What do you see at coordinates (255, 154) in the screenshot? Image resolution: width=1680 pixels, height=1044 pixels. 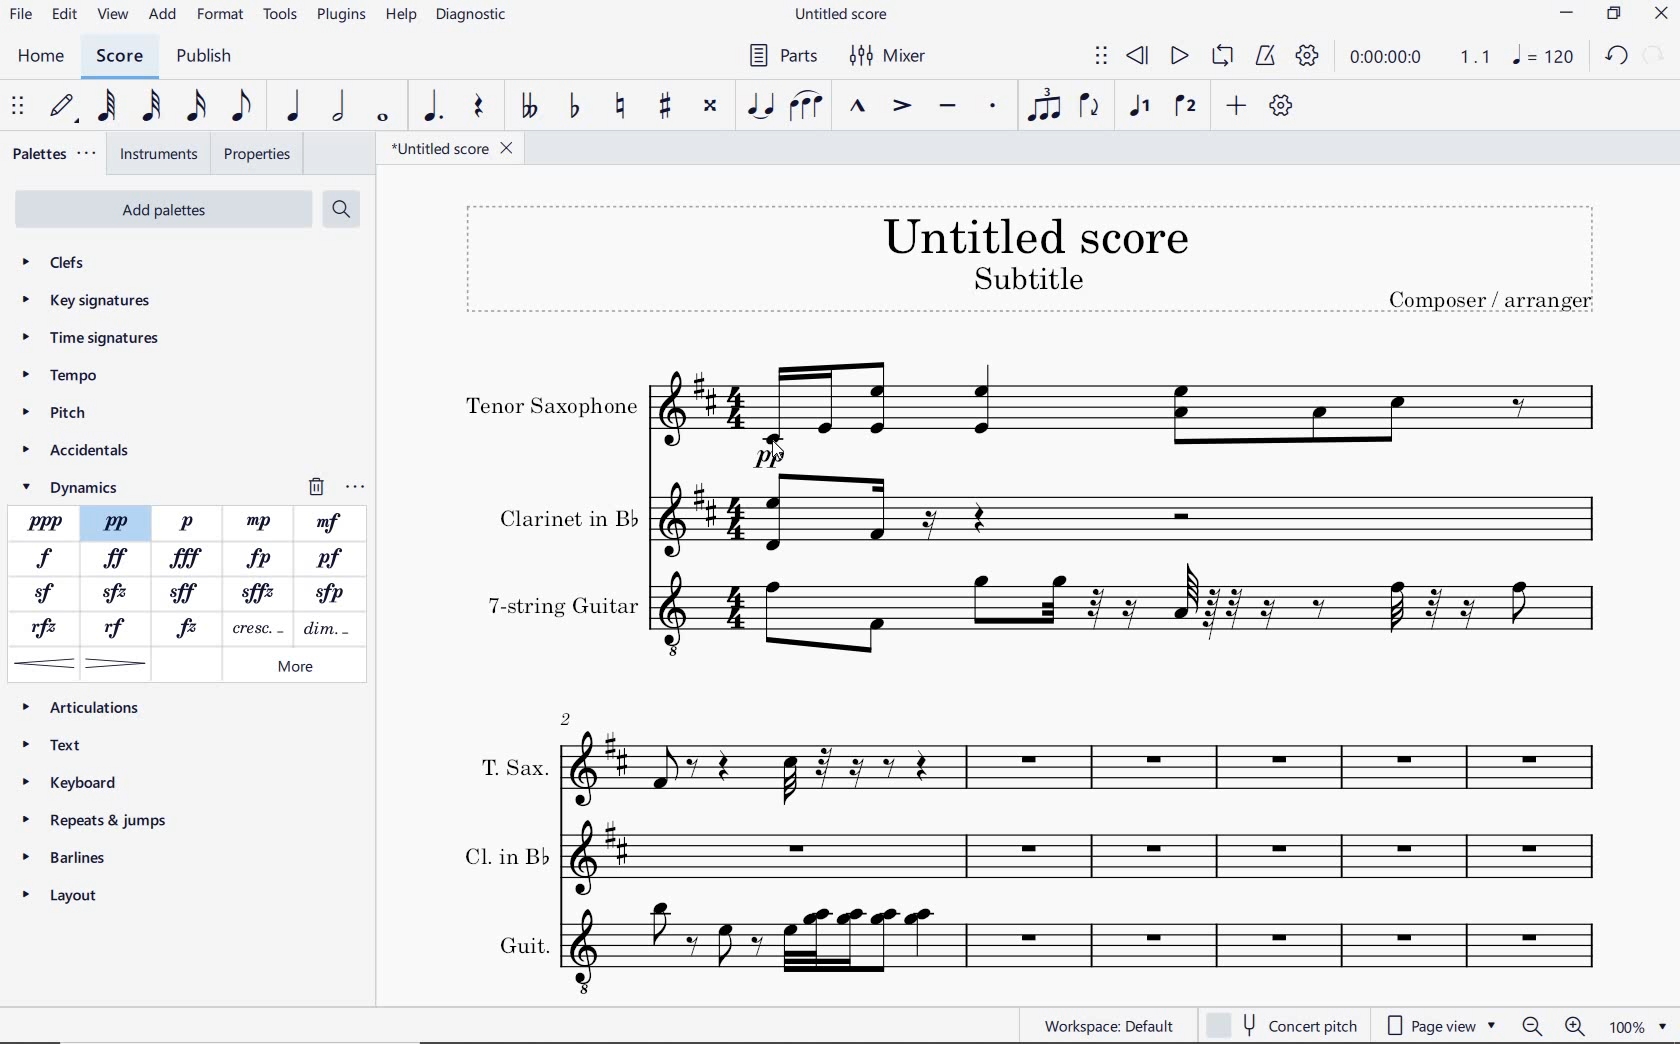 I see `properties` at bounding box center [255, 154].